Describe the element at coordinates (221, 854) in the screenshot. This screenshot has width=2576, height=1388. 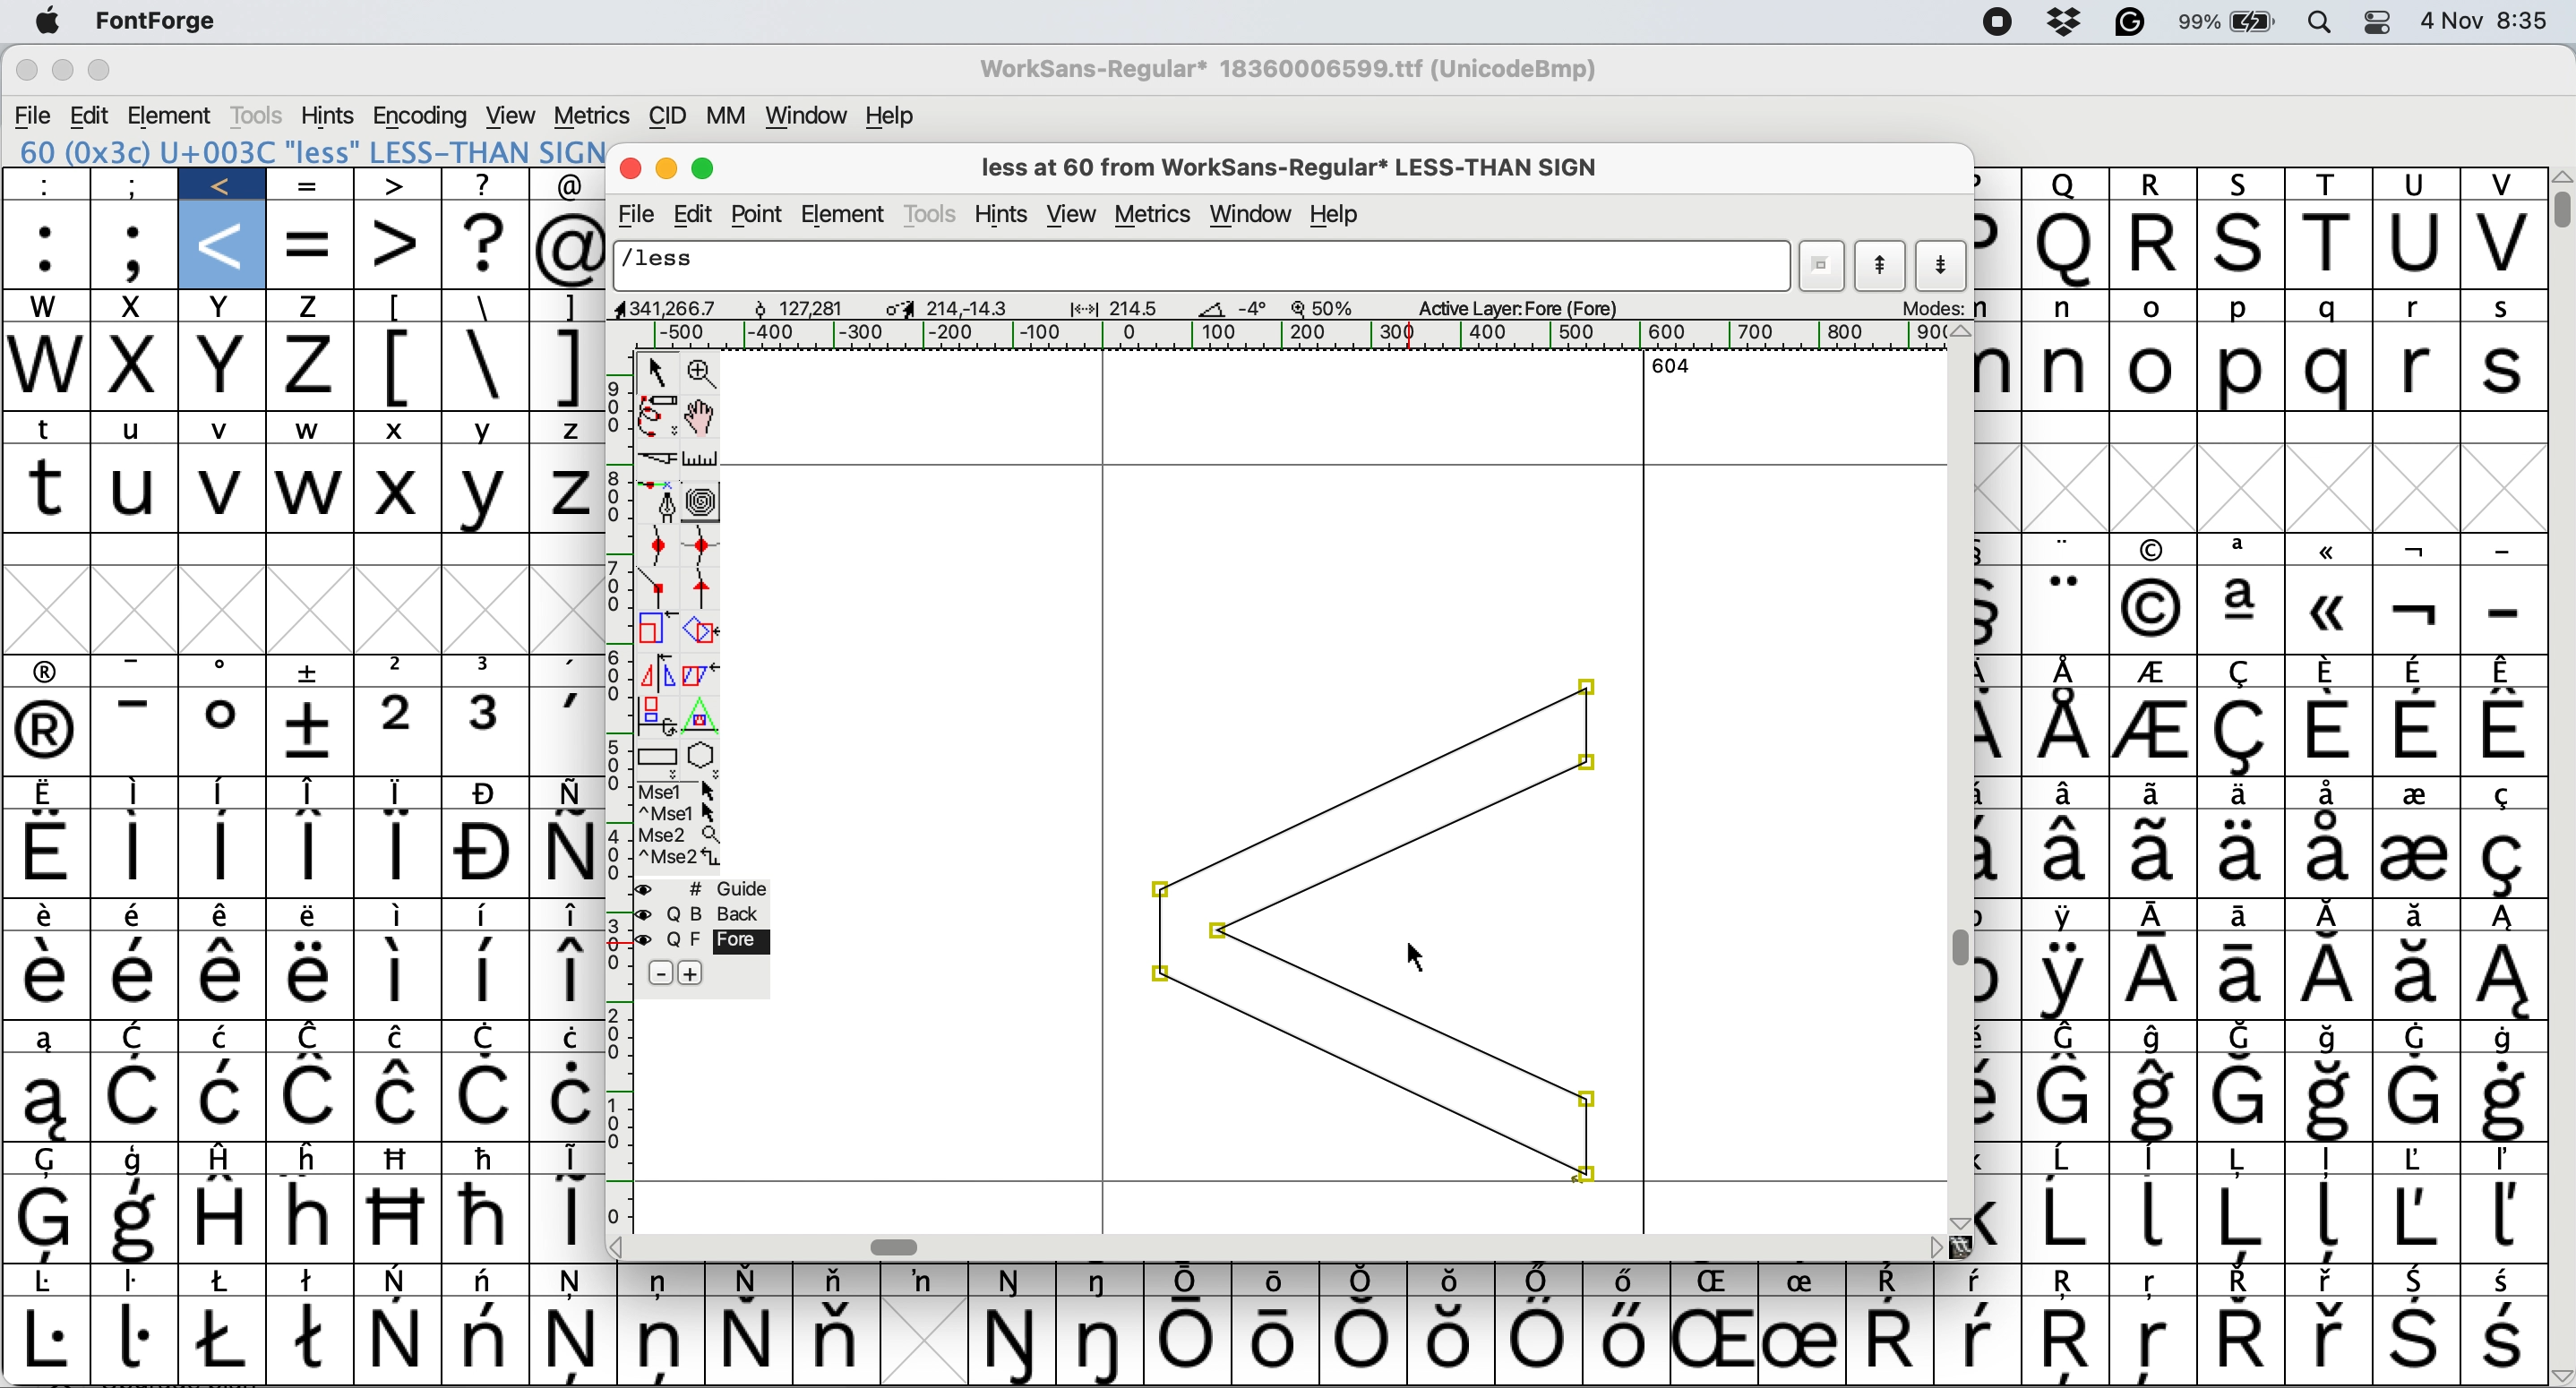
I see `Symbol` at that location.